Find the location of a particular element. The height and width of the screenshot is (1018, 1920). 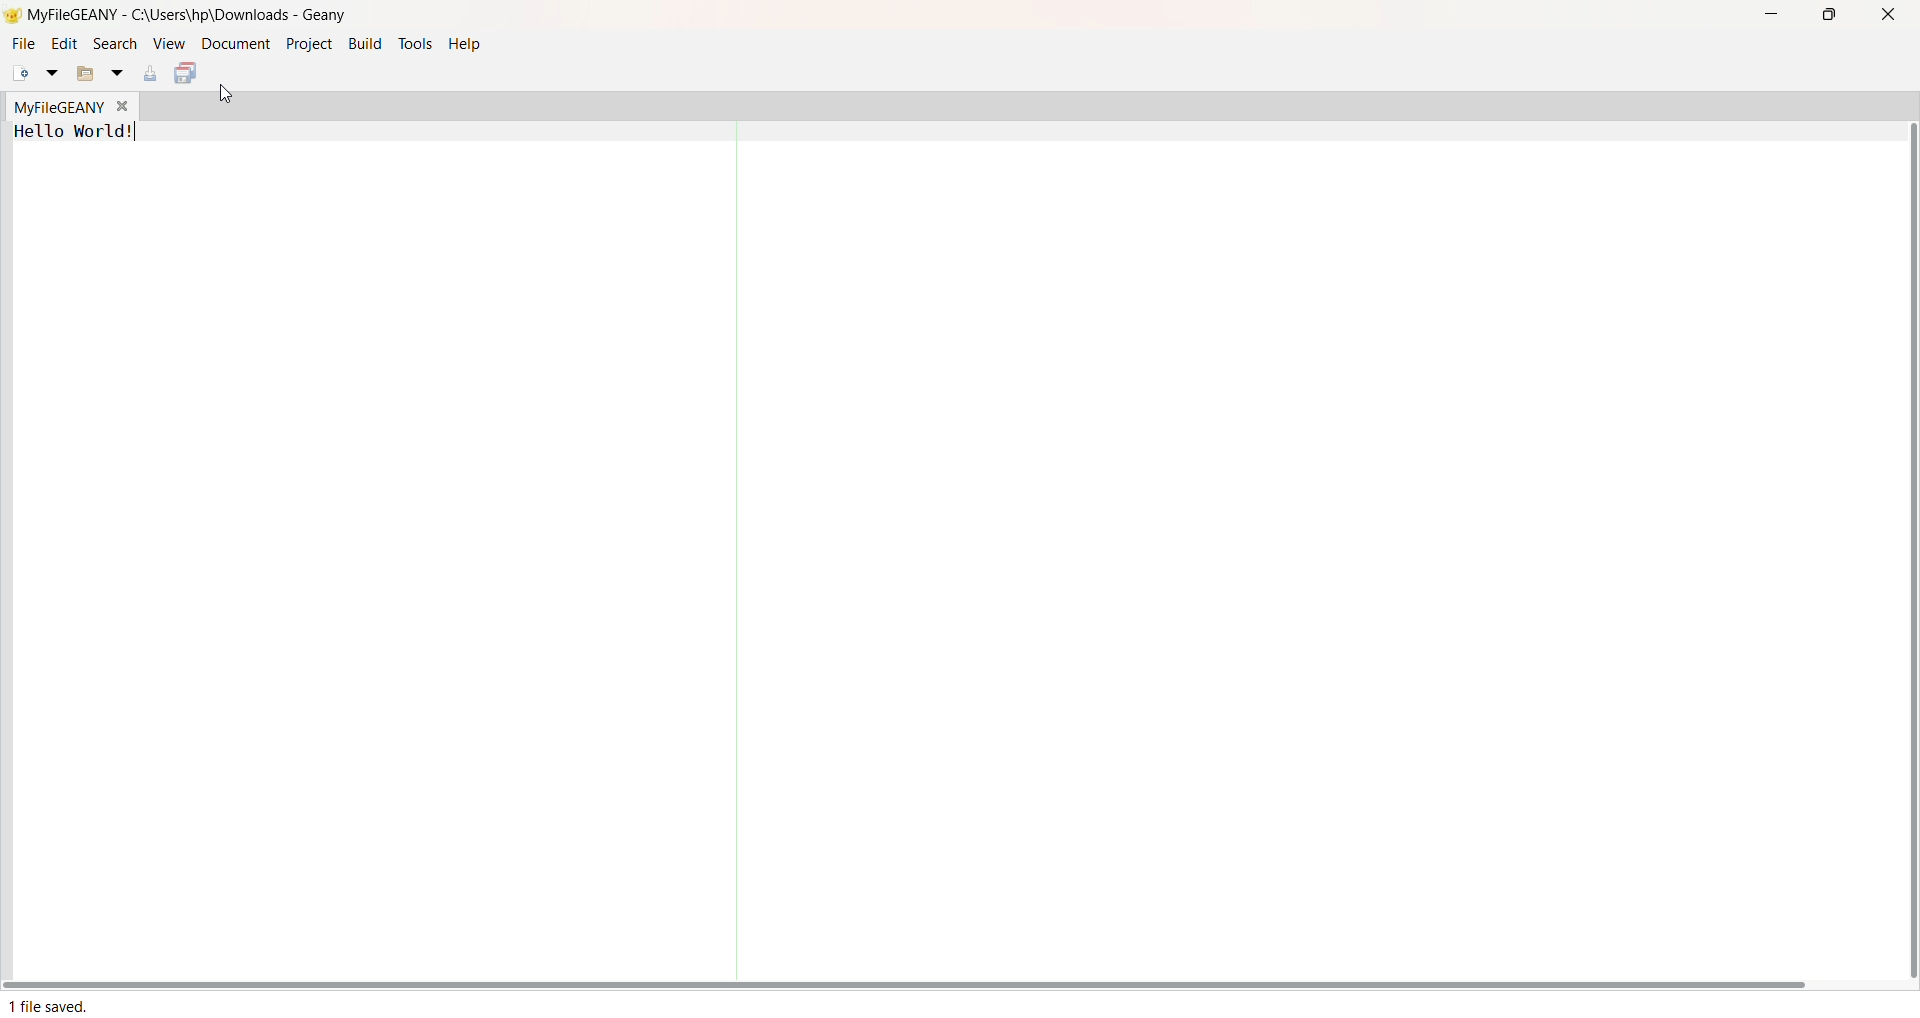

New File is located at coordinates (22, 72).